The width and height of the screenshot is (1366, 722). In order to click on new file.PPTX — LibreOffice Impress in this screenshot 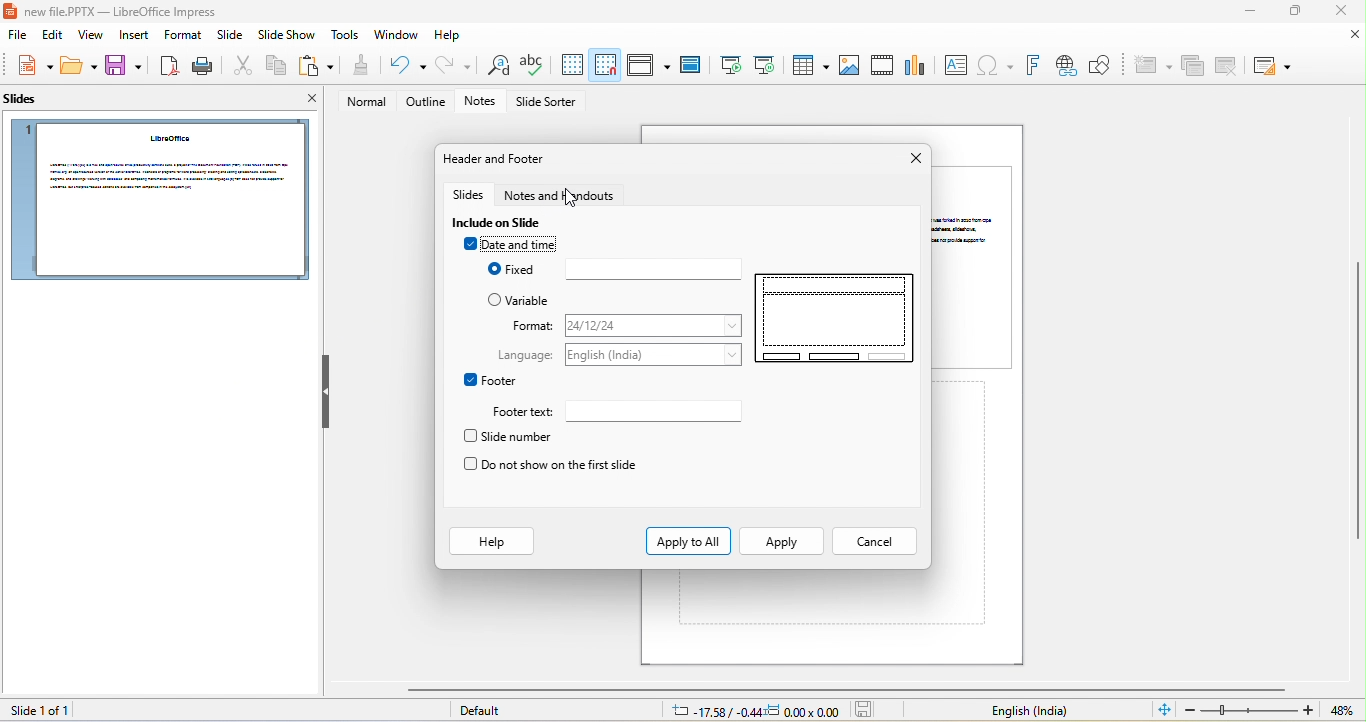, I will do `click(116, 11)`.